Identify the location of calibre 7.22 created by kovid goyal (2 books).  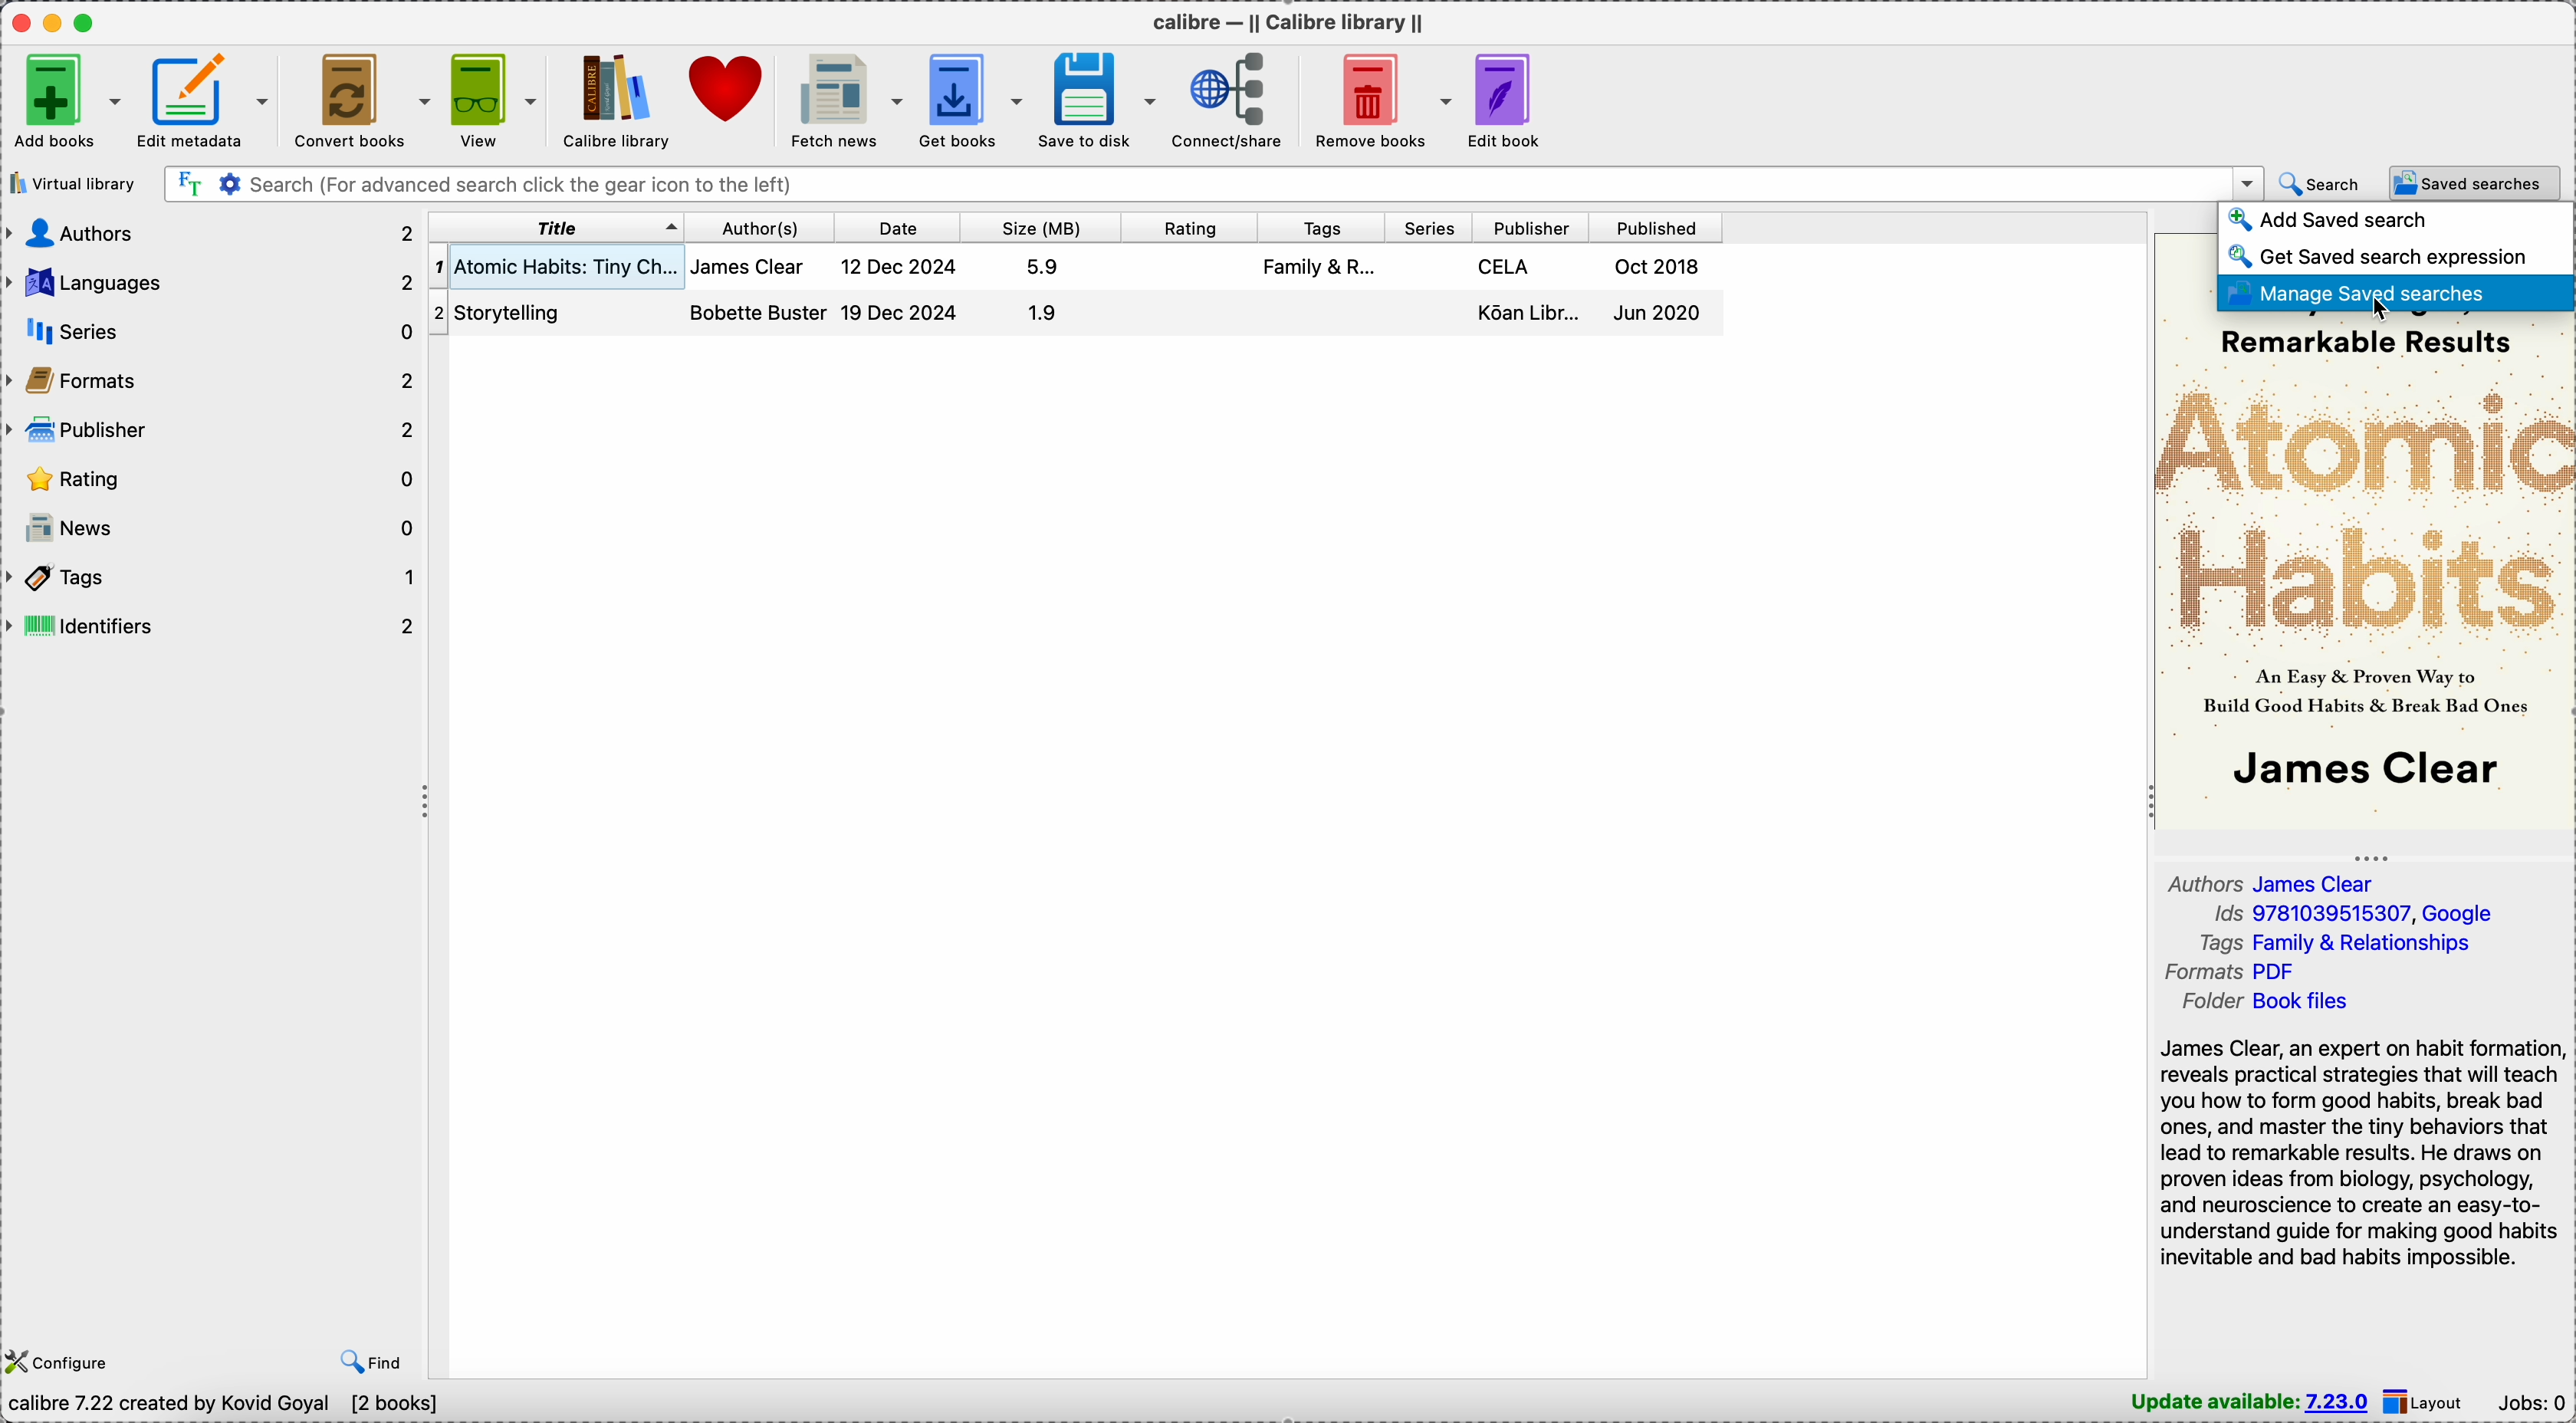
(229, 1406).